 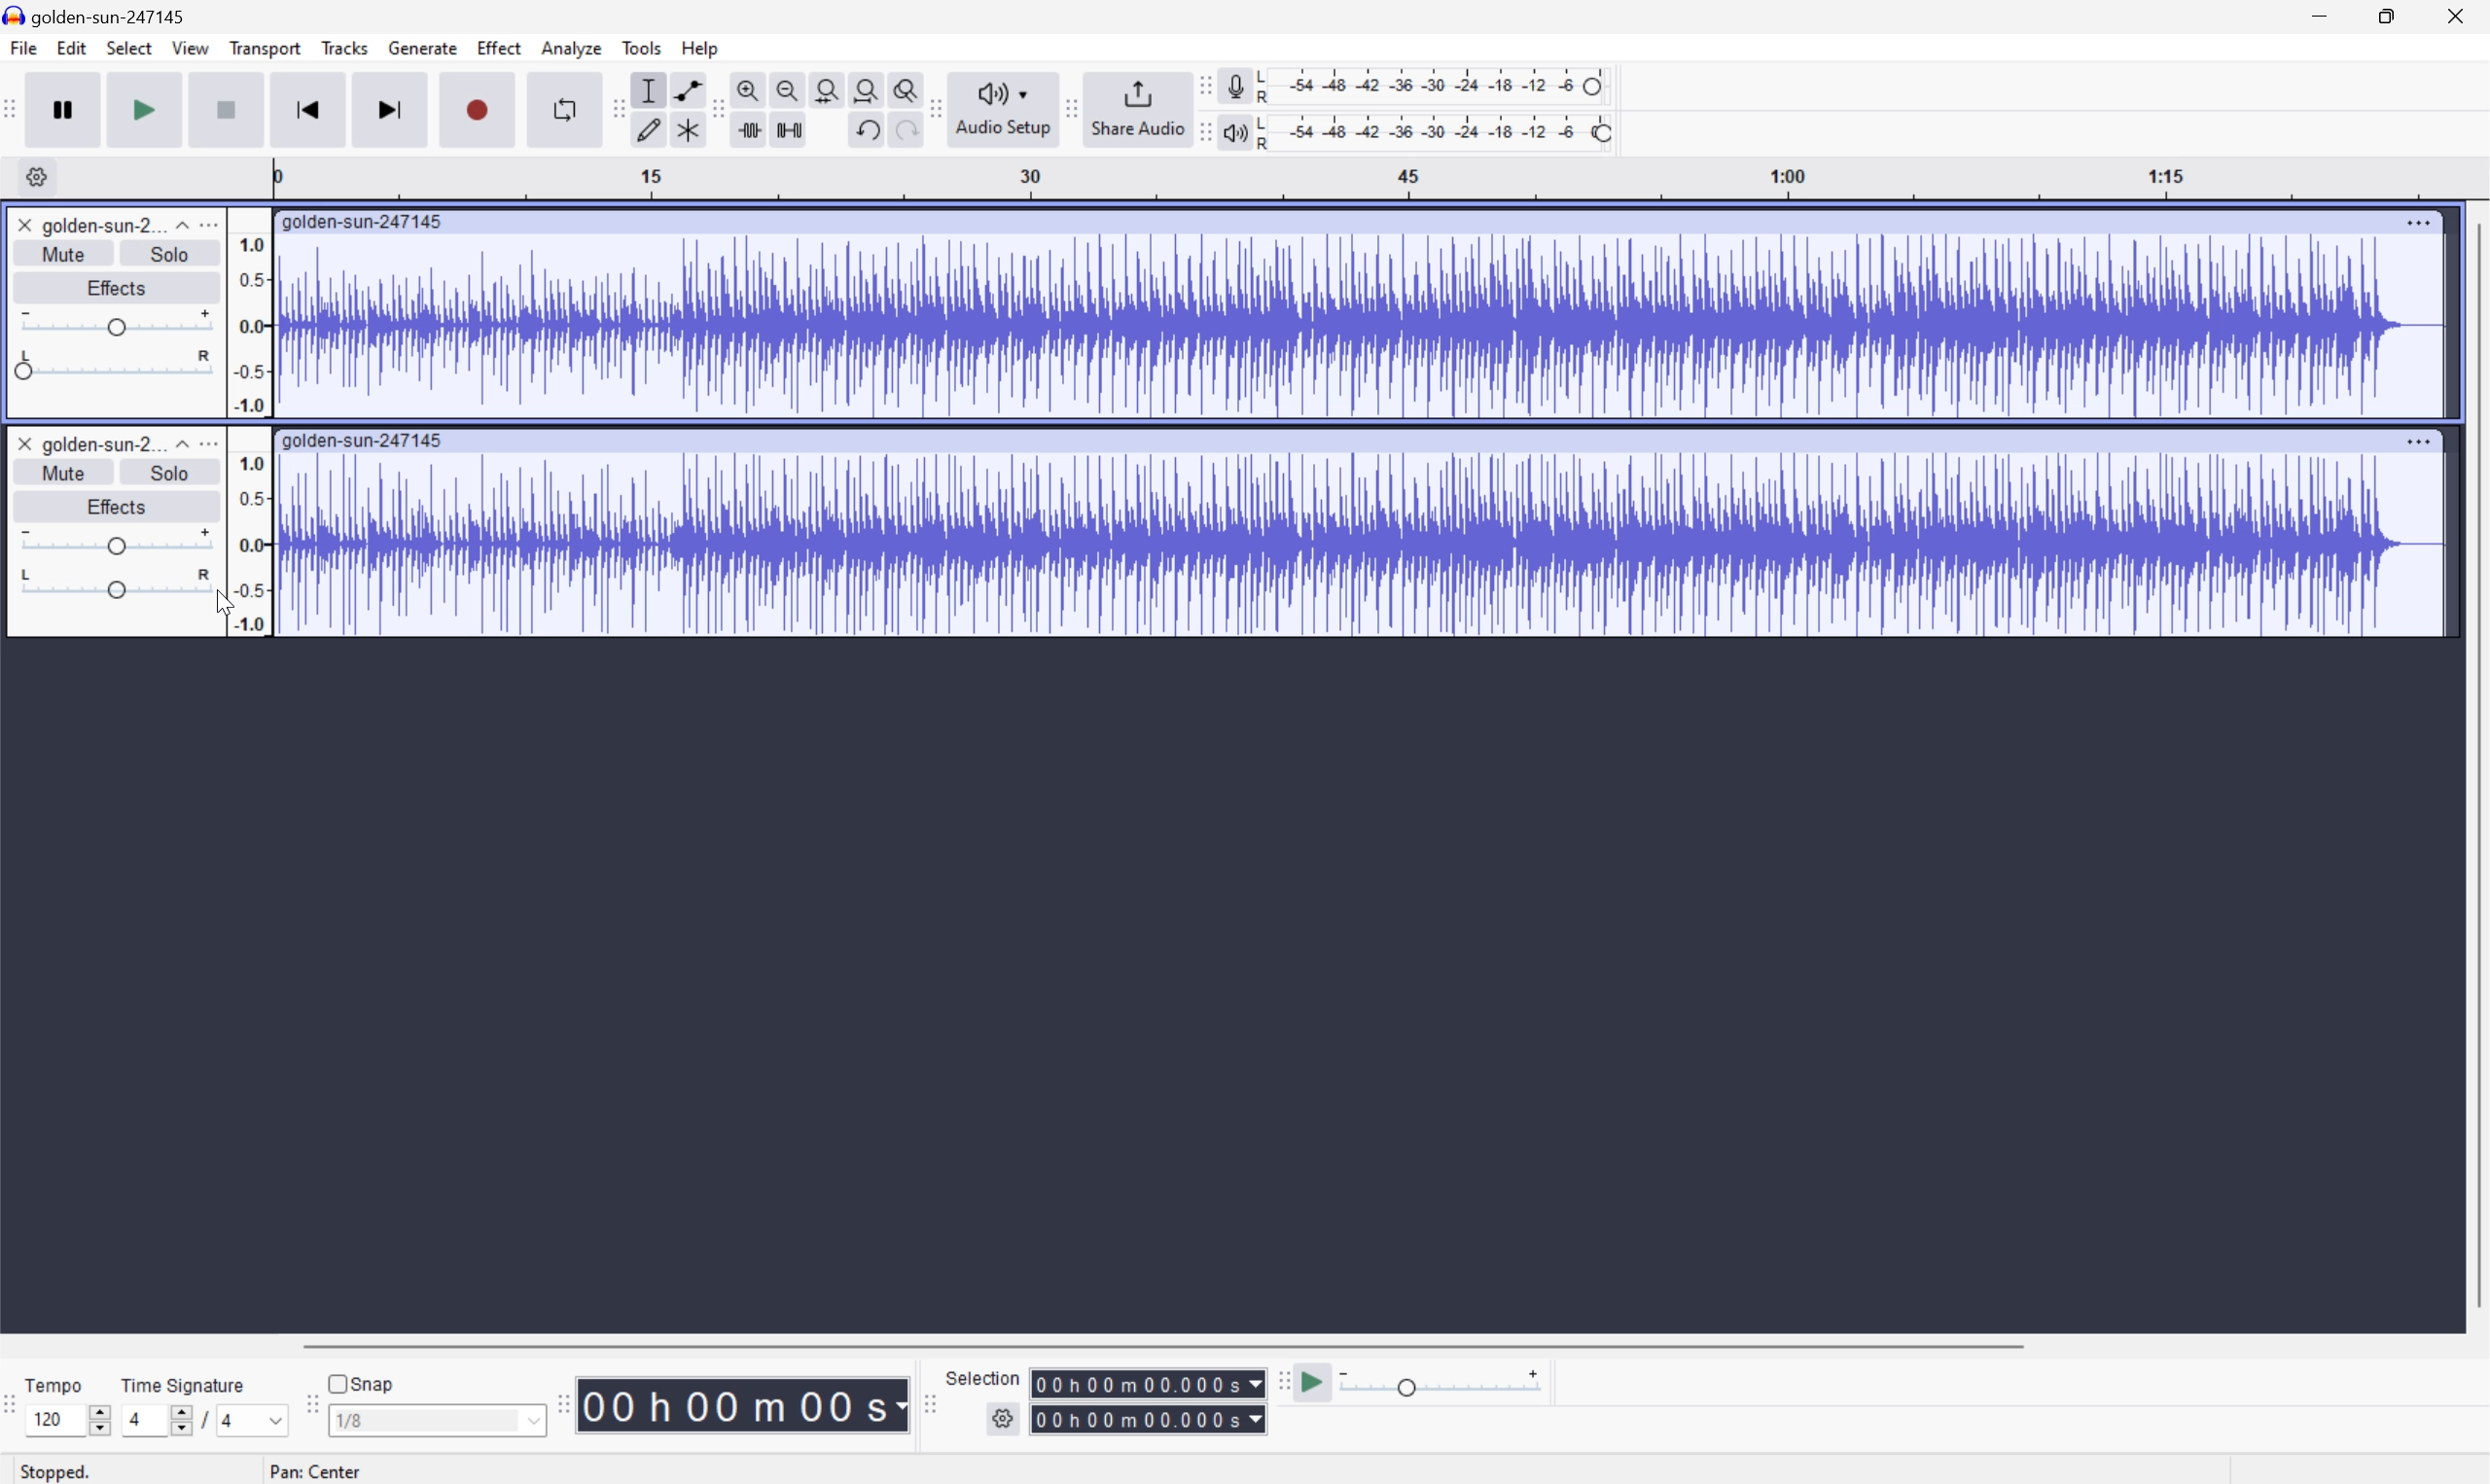 I want to click on Cursor, so click(x=226, y=602).